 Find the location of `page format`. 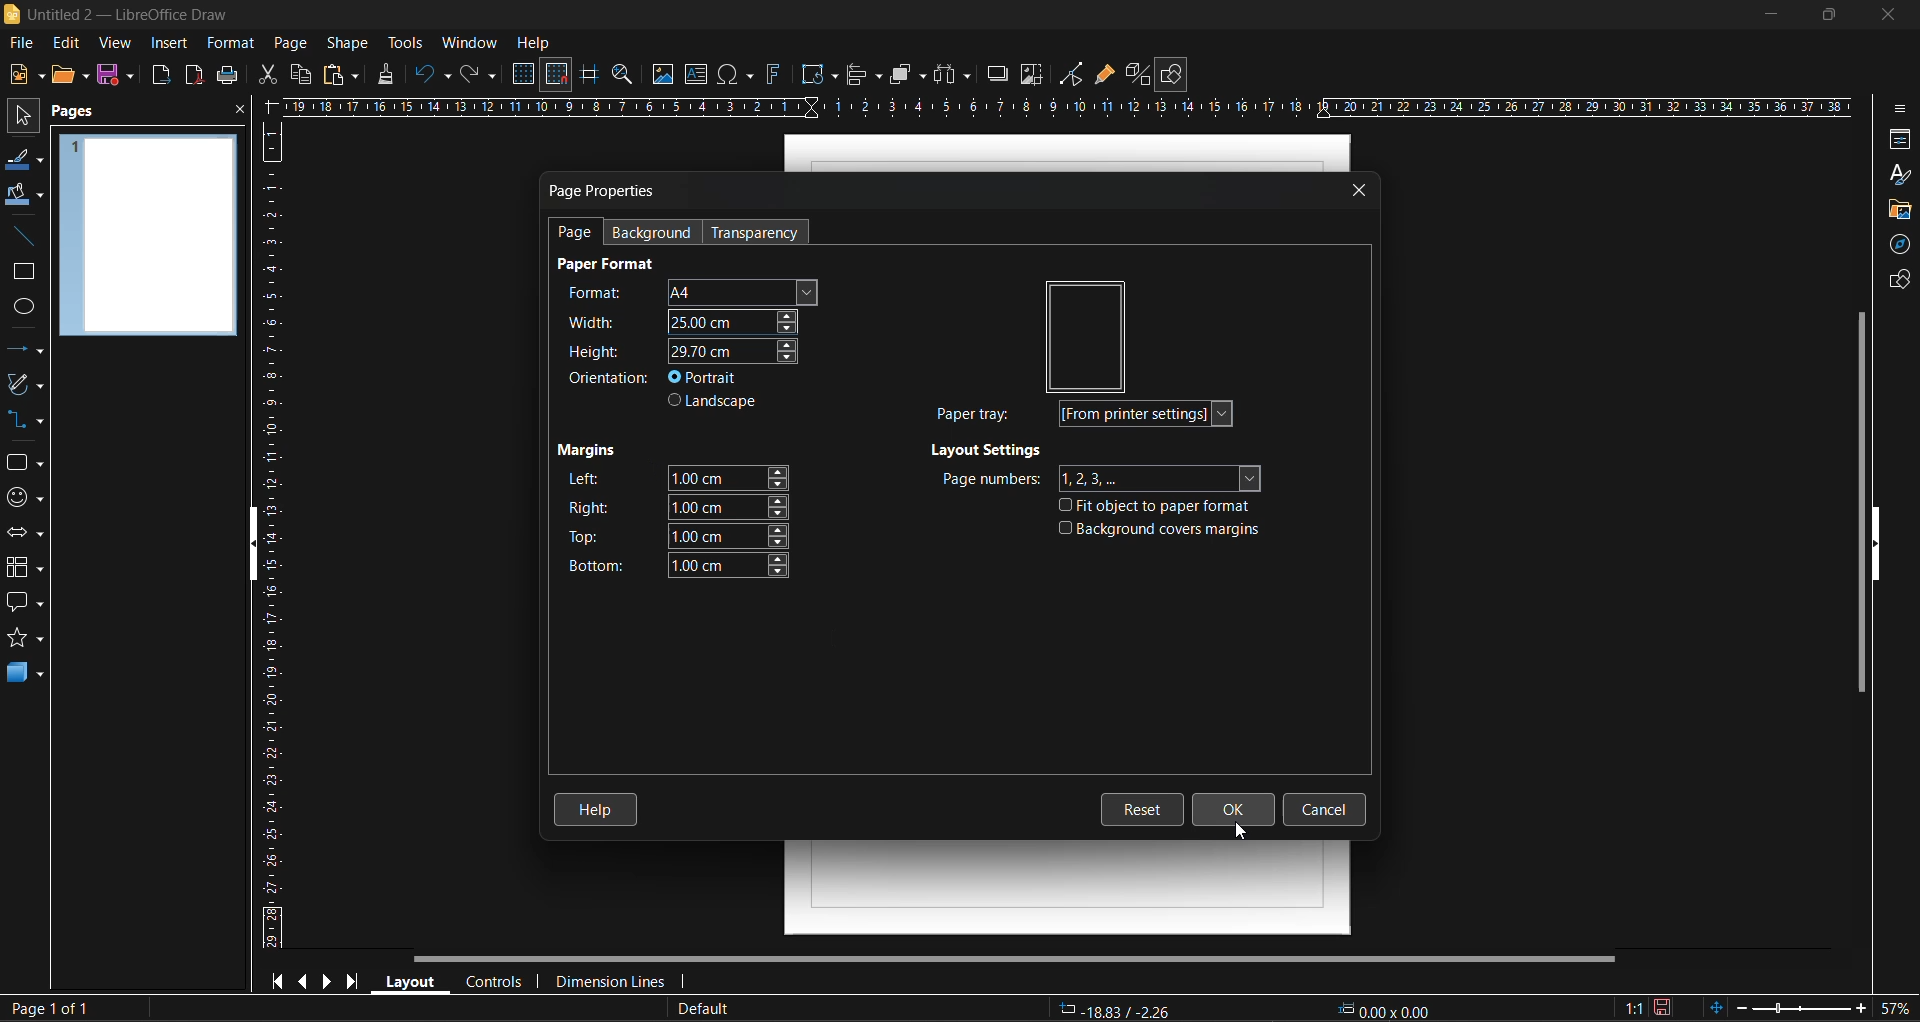

page format is located at coordinates (611, 264).